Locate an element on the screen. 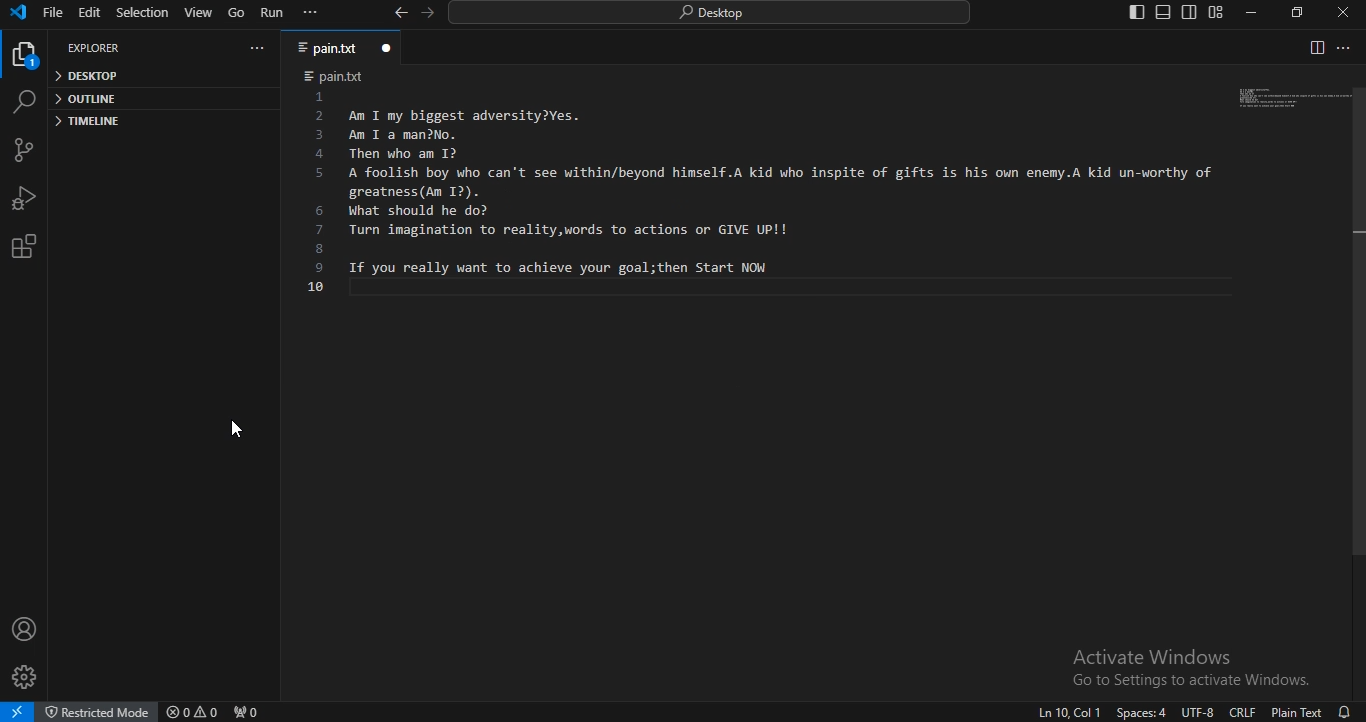 The width and height of the screenshot is (1366, 722). manage is located at coordinates (27, 676).